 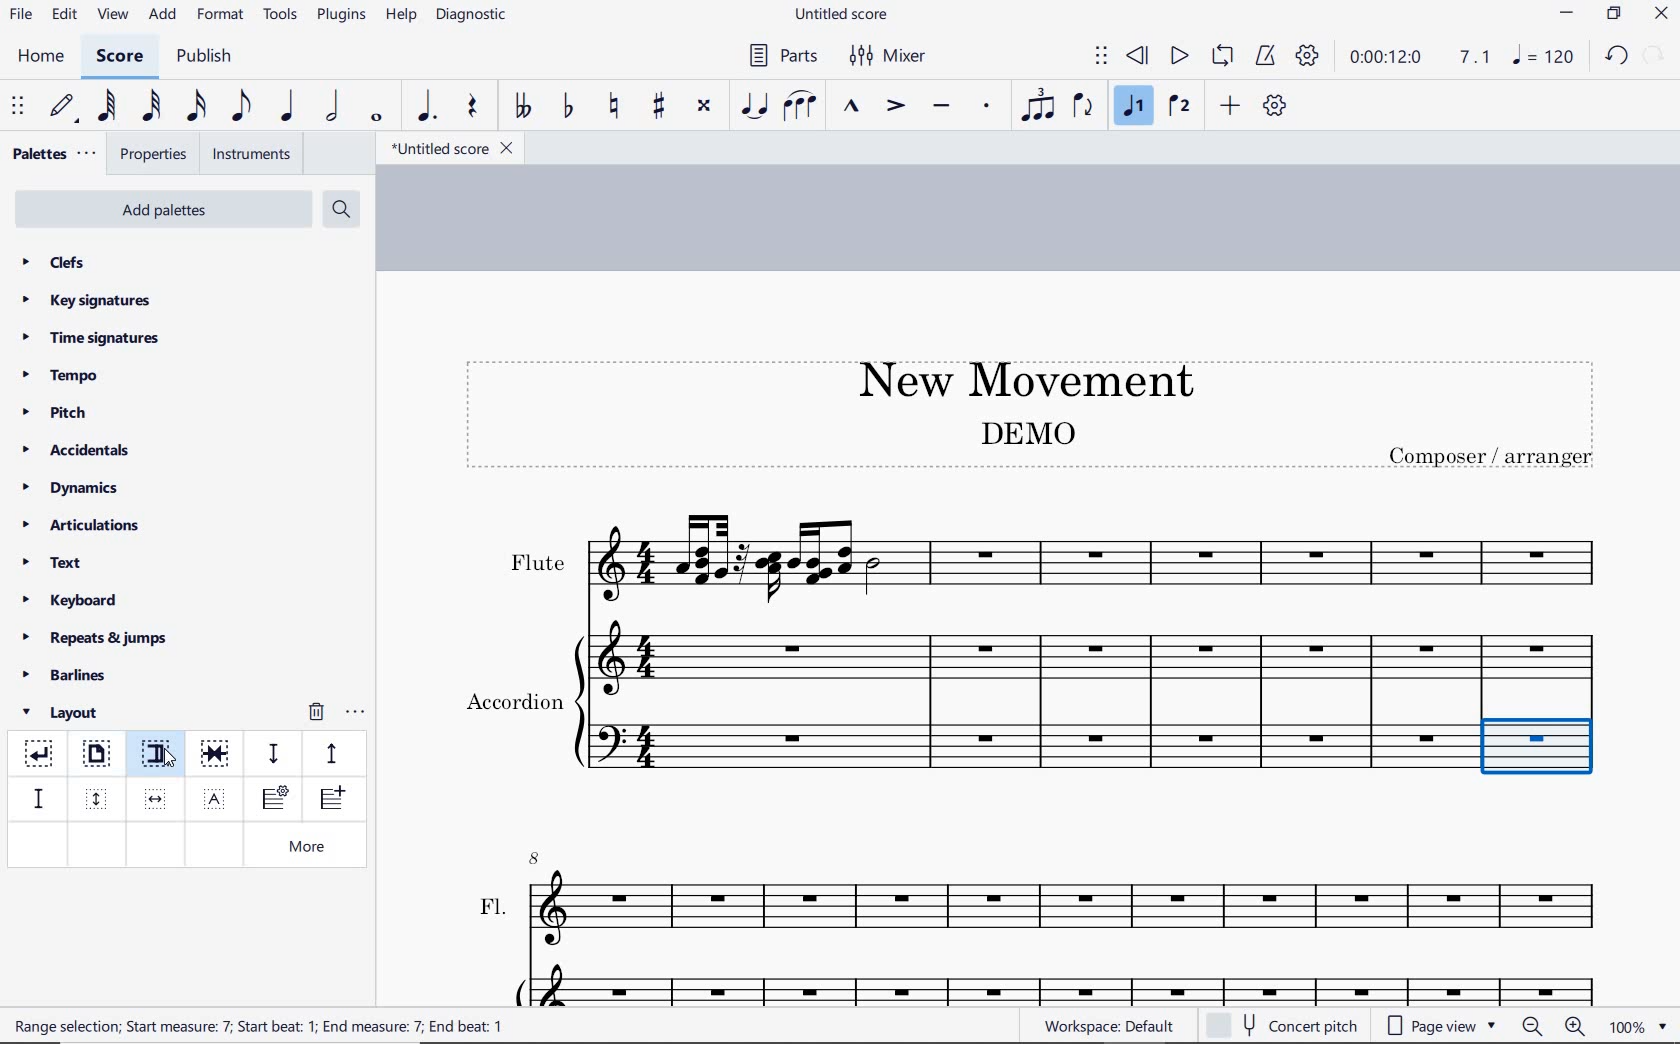 What do you see at coordinates (1026, 432) in the screenshot?
I see `text` at bounding box center [1026, 432].